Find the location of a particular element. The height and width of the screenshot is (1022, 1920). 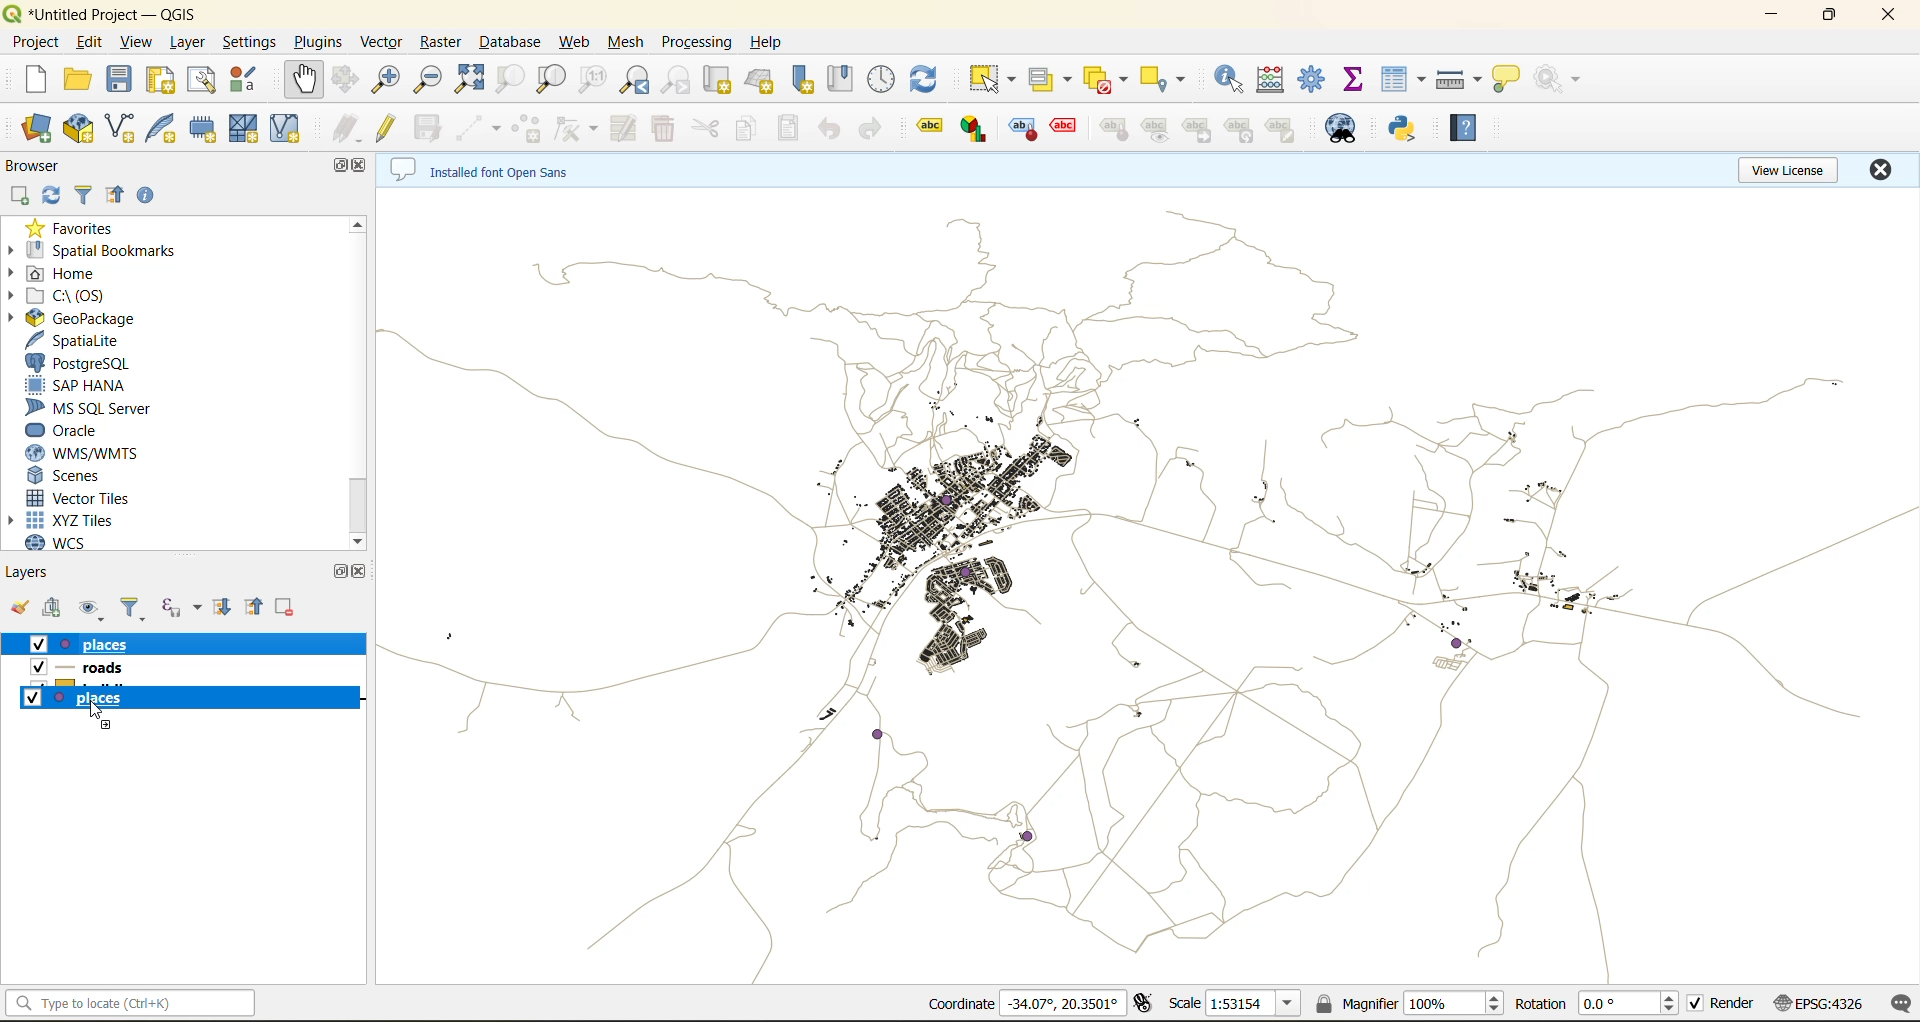

layer diagram is located at coordinates (976, 126).